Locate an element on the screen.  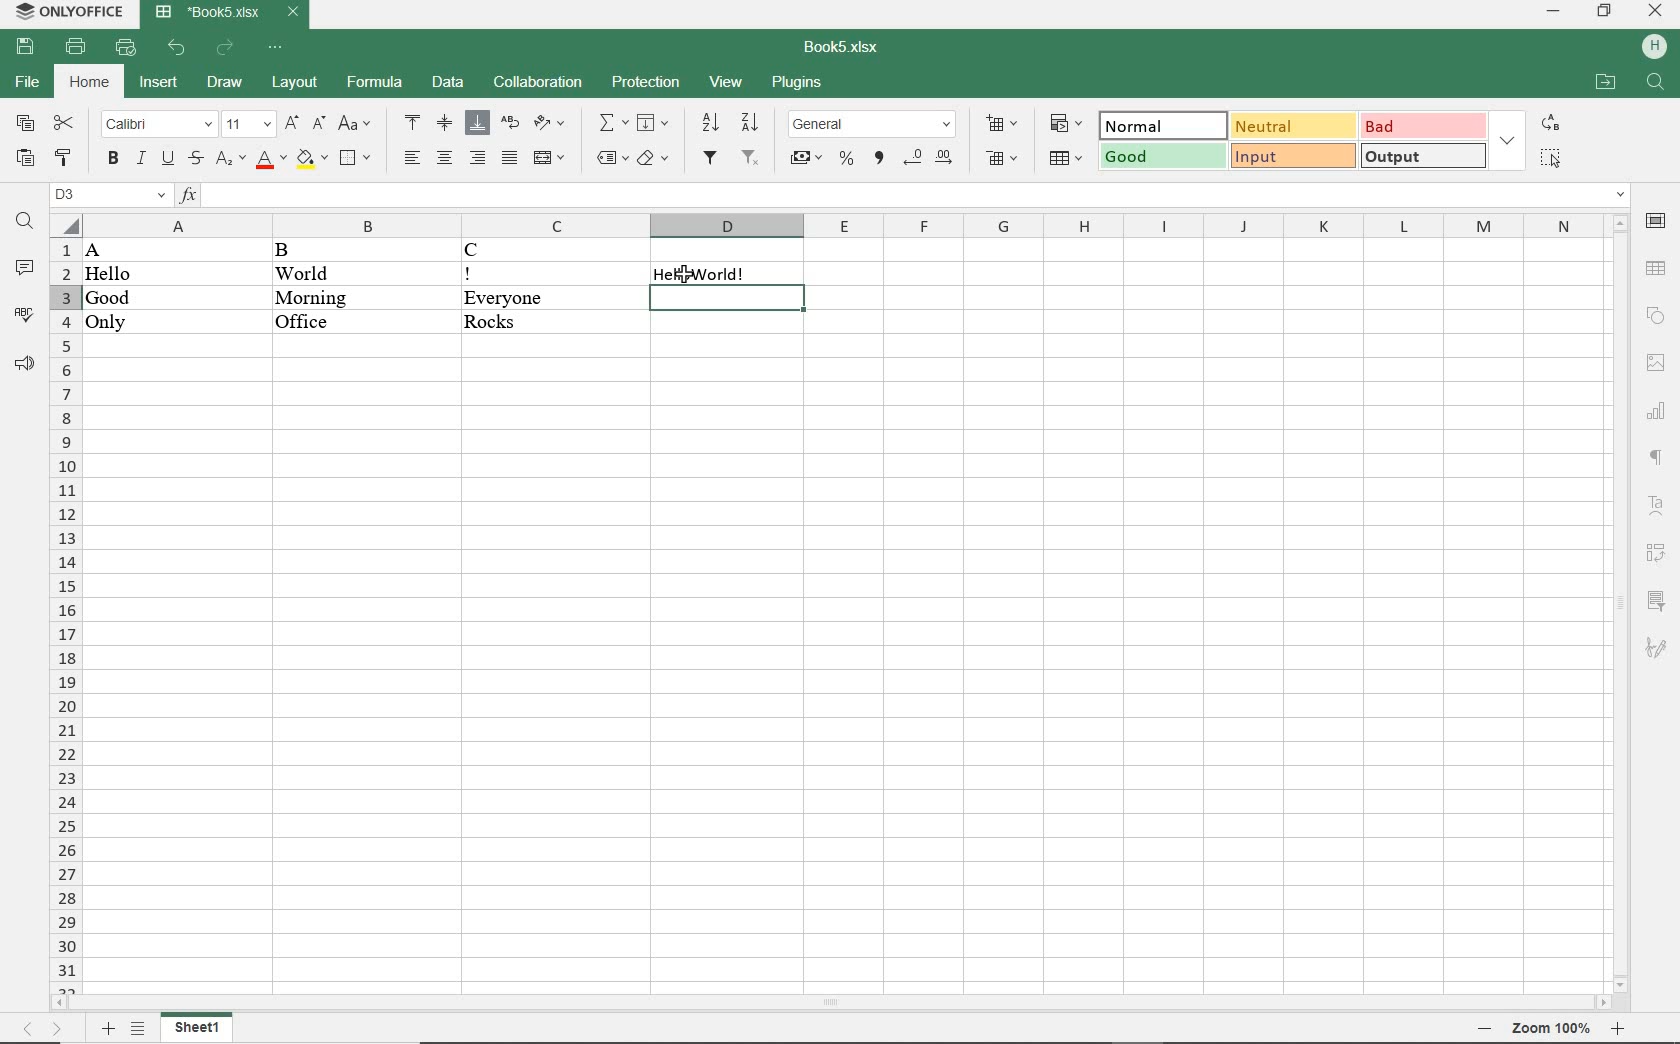
ORIENTATION is located at coordinates (548, 124).